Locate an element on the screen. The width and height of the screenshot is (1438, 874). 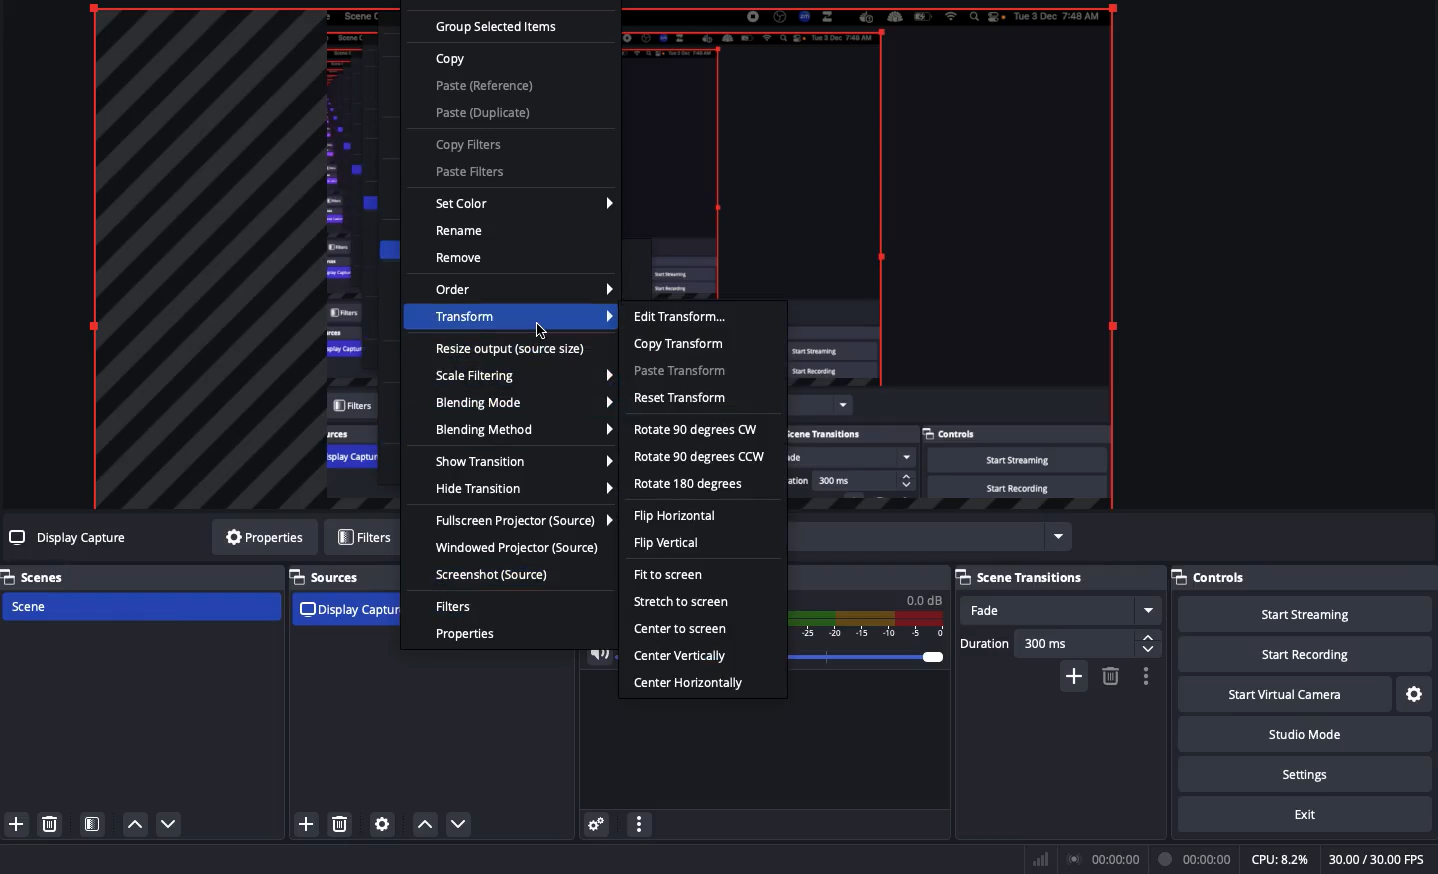
add is located at coordinates (305, 828).